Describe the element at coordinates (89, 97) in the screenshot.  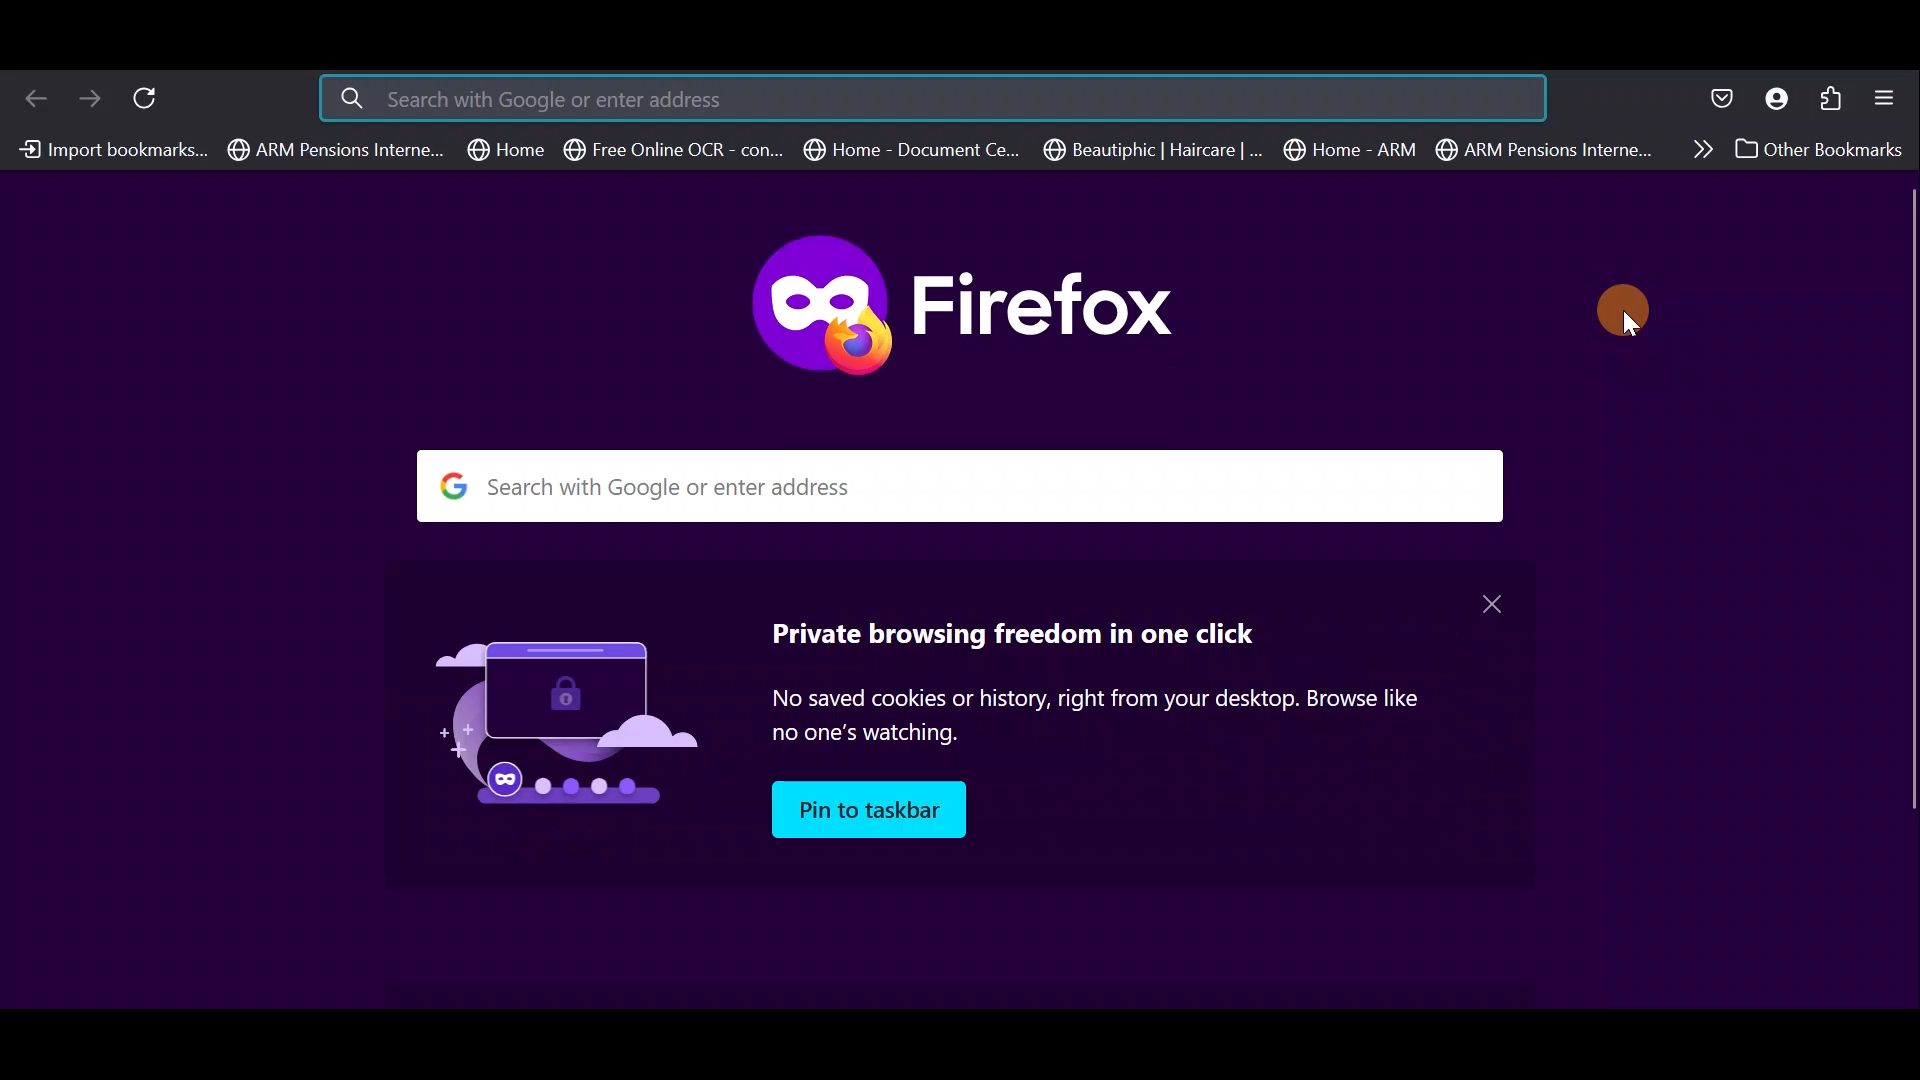
I see `Go forward one page` at that location.